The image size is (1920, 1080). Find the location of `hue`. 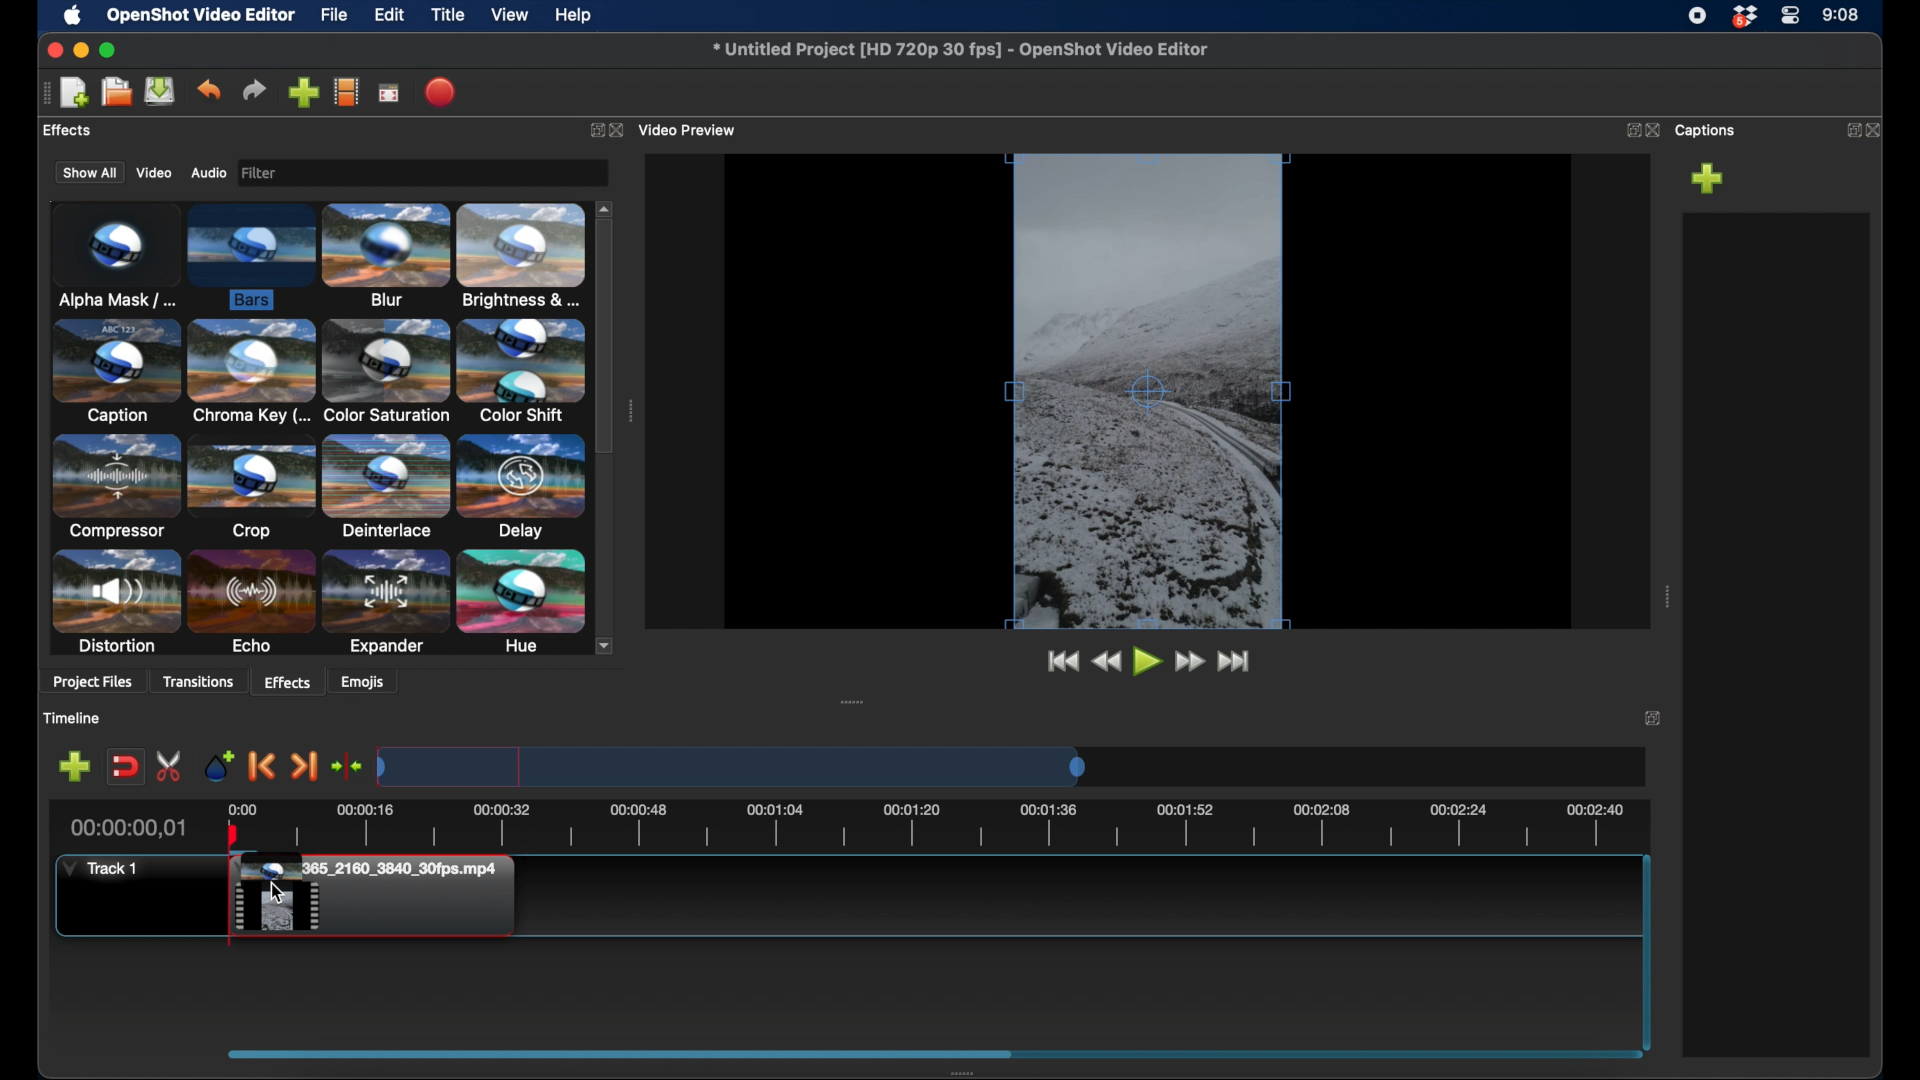

hue is located at coordinates (519, 602).